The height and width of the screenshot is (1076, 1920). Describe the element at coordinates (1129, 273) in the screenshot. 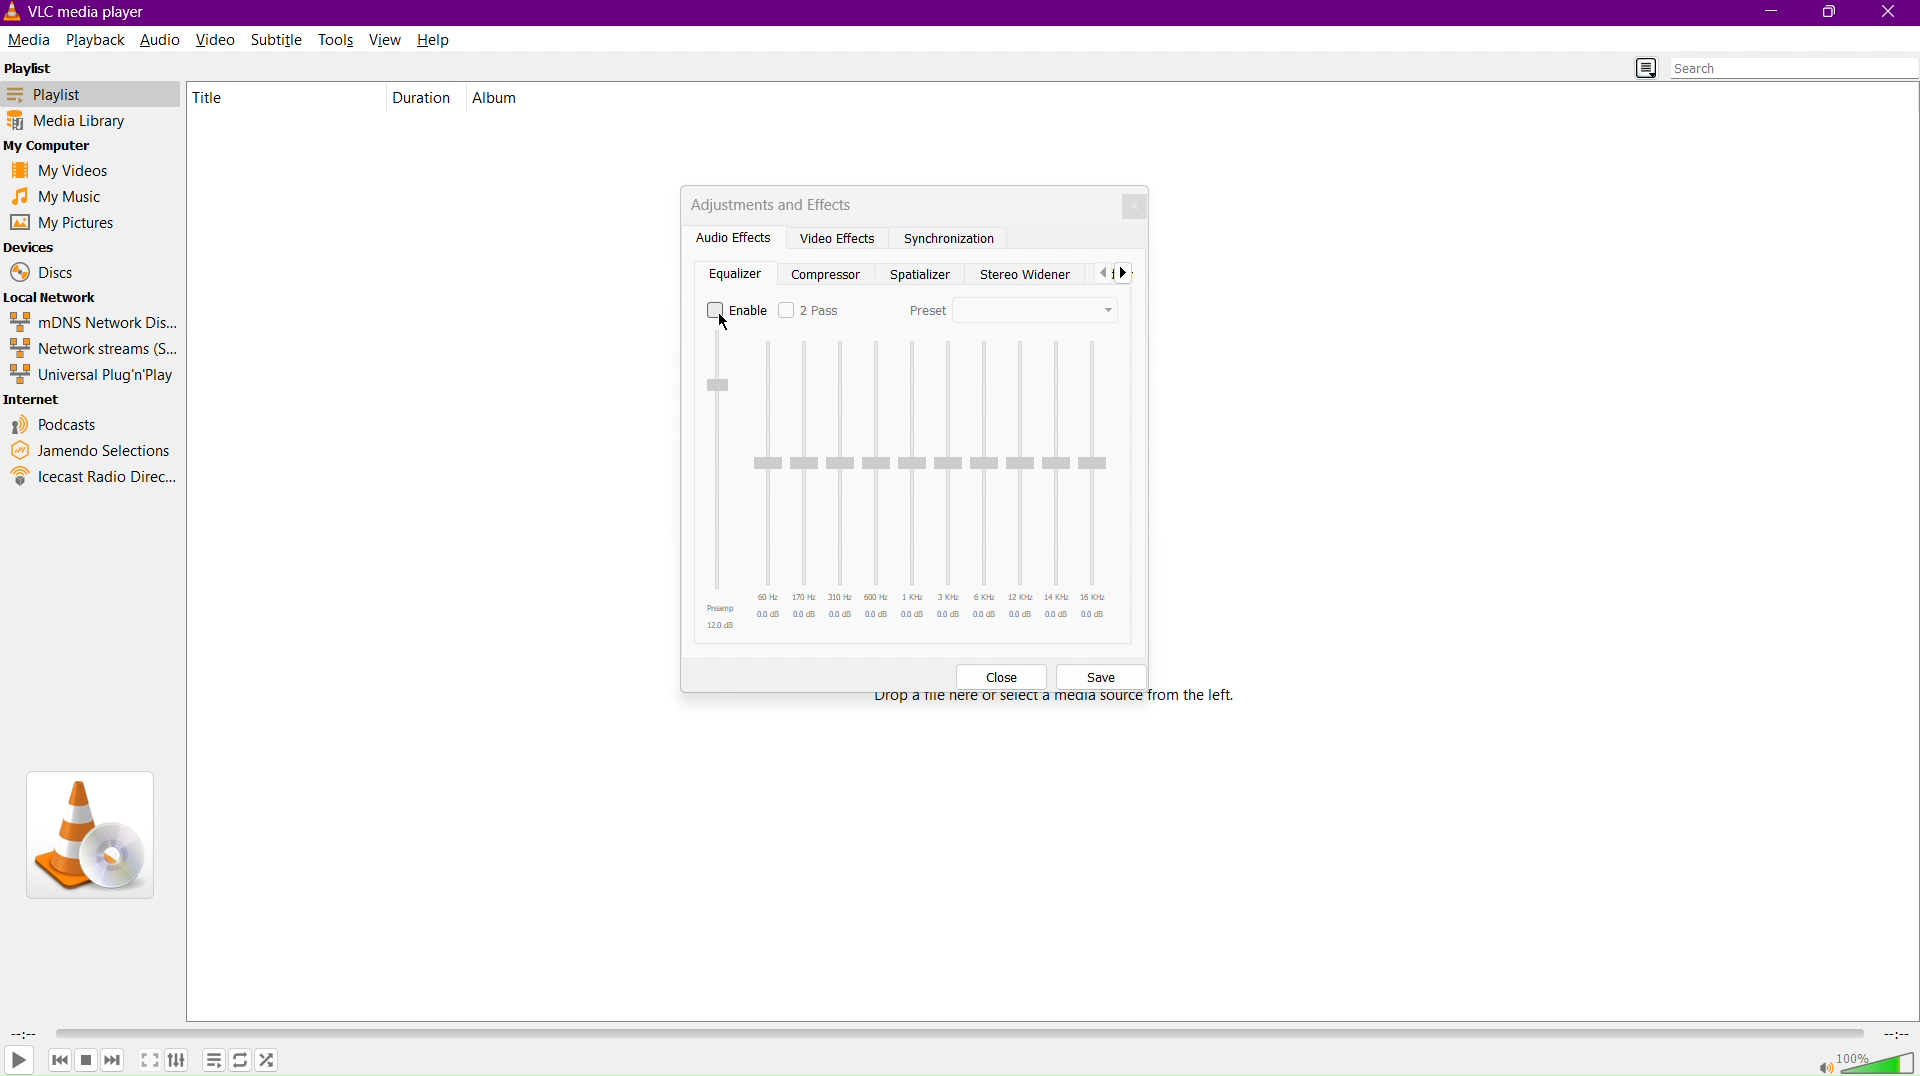

I see `Front` at that location.